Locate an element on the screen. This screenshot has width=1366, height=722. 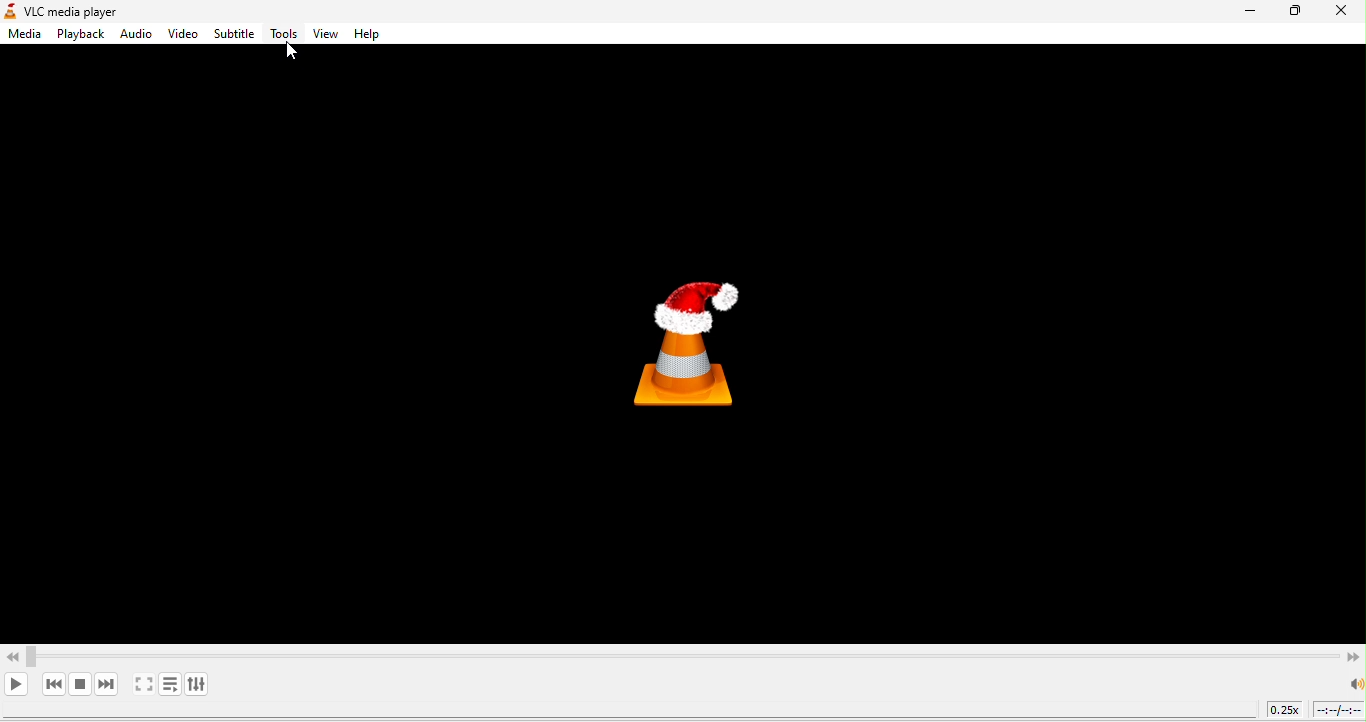
play is located at coordinates (19, 685).